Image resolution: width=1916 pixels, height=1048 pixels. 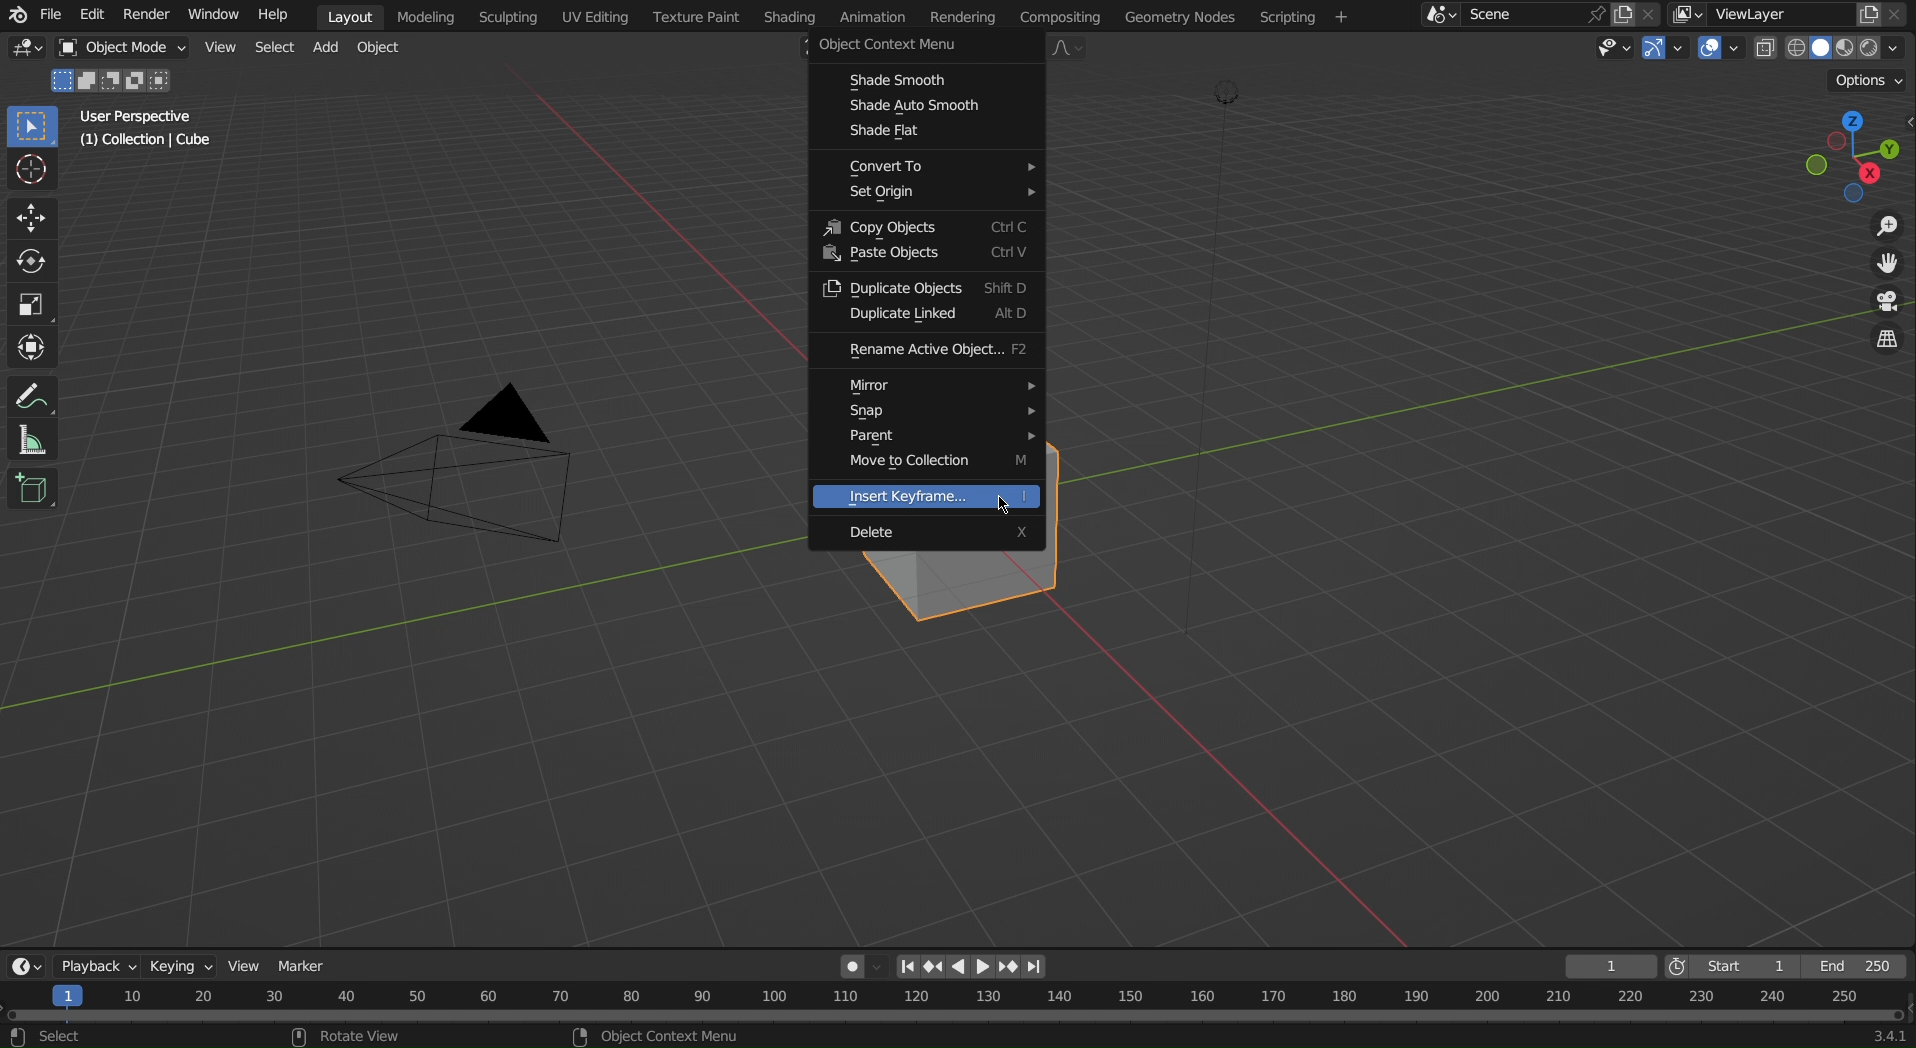 I want to click on Window, so click(x=216, y=17).